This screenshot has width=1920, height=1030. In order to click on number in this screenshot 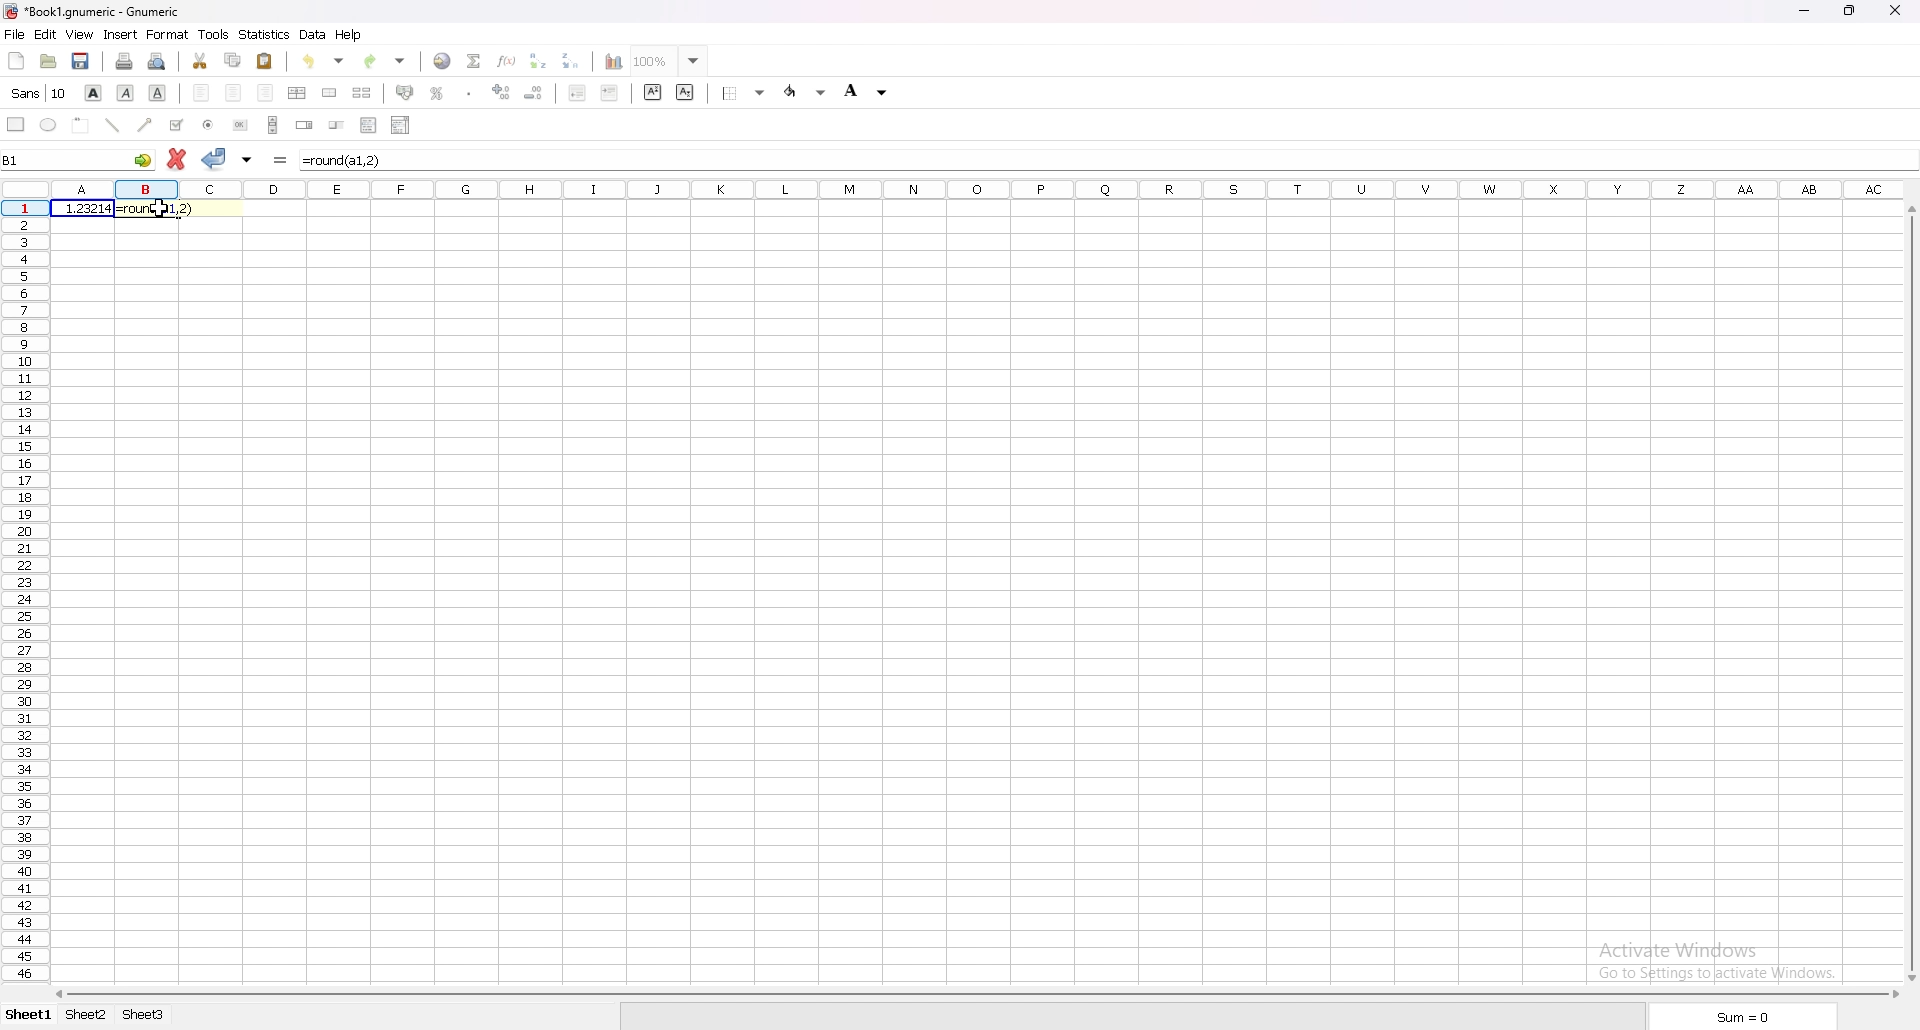, I will do `click(86, 208)`.